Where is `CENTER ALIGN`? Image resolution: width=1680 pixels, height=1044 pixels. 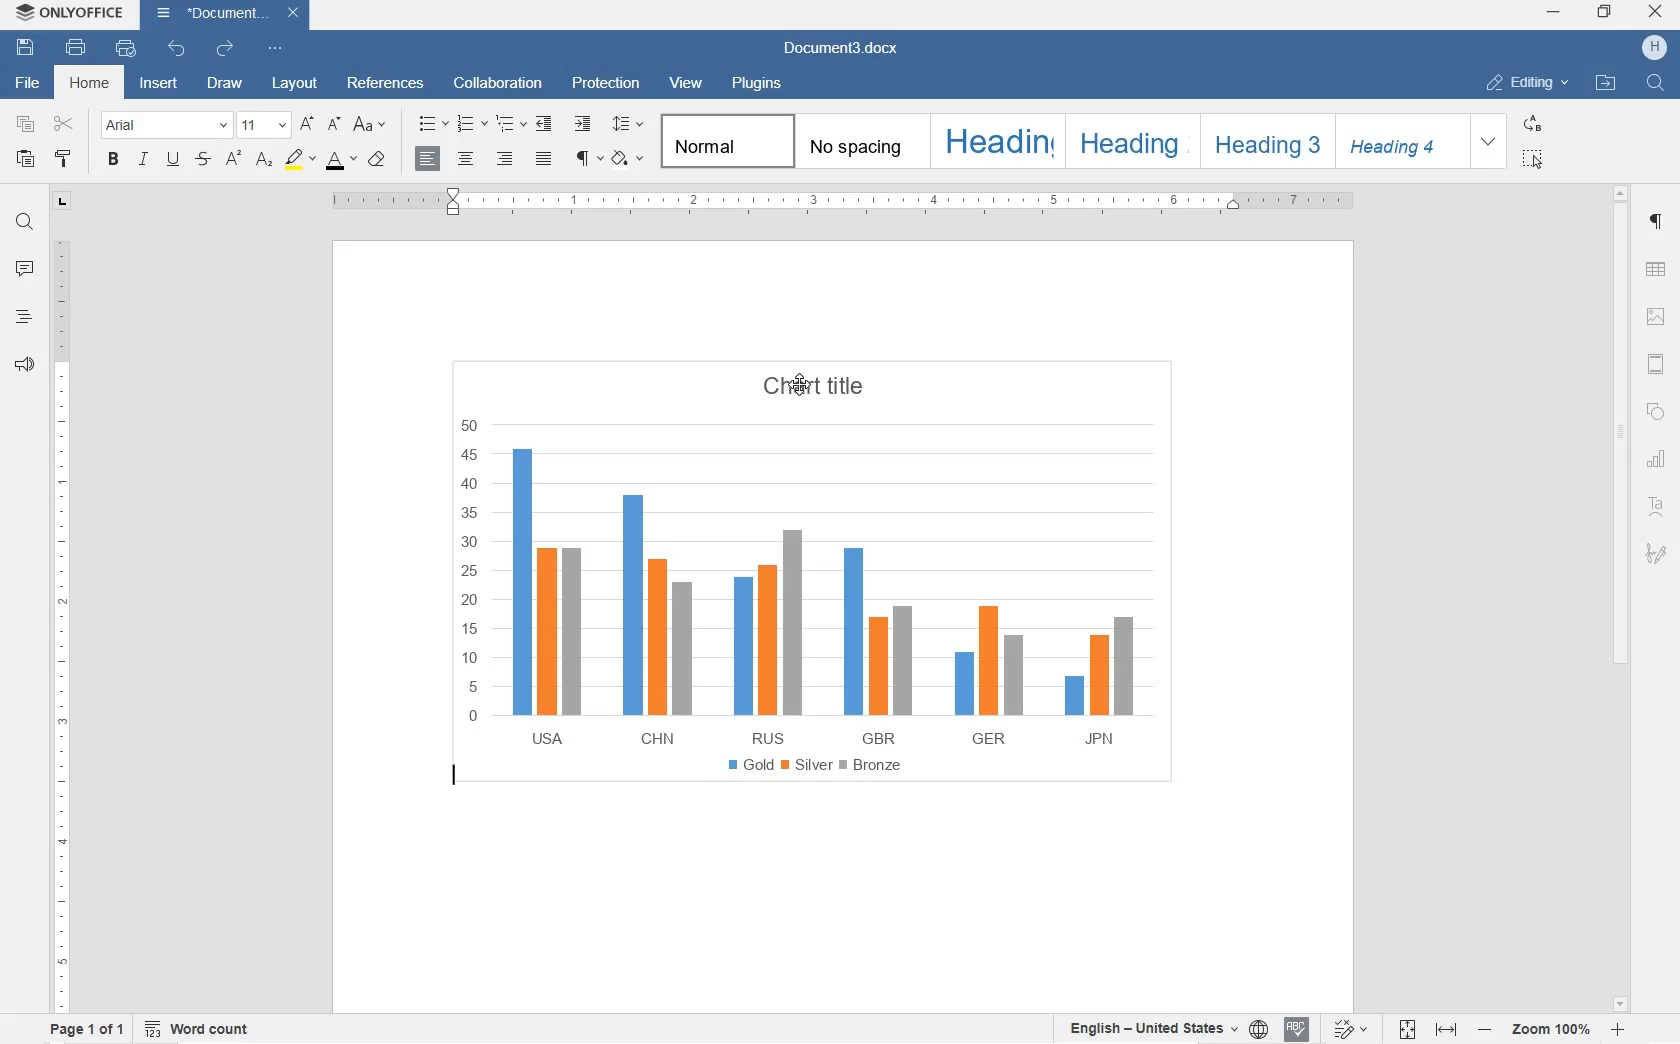 CENTER ALIGN is located at coordinates (466, 159).